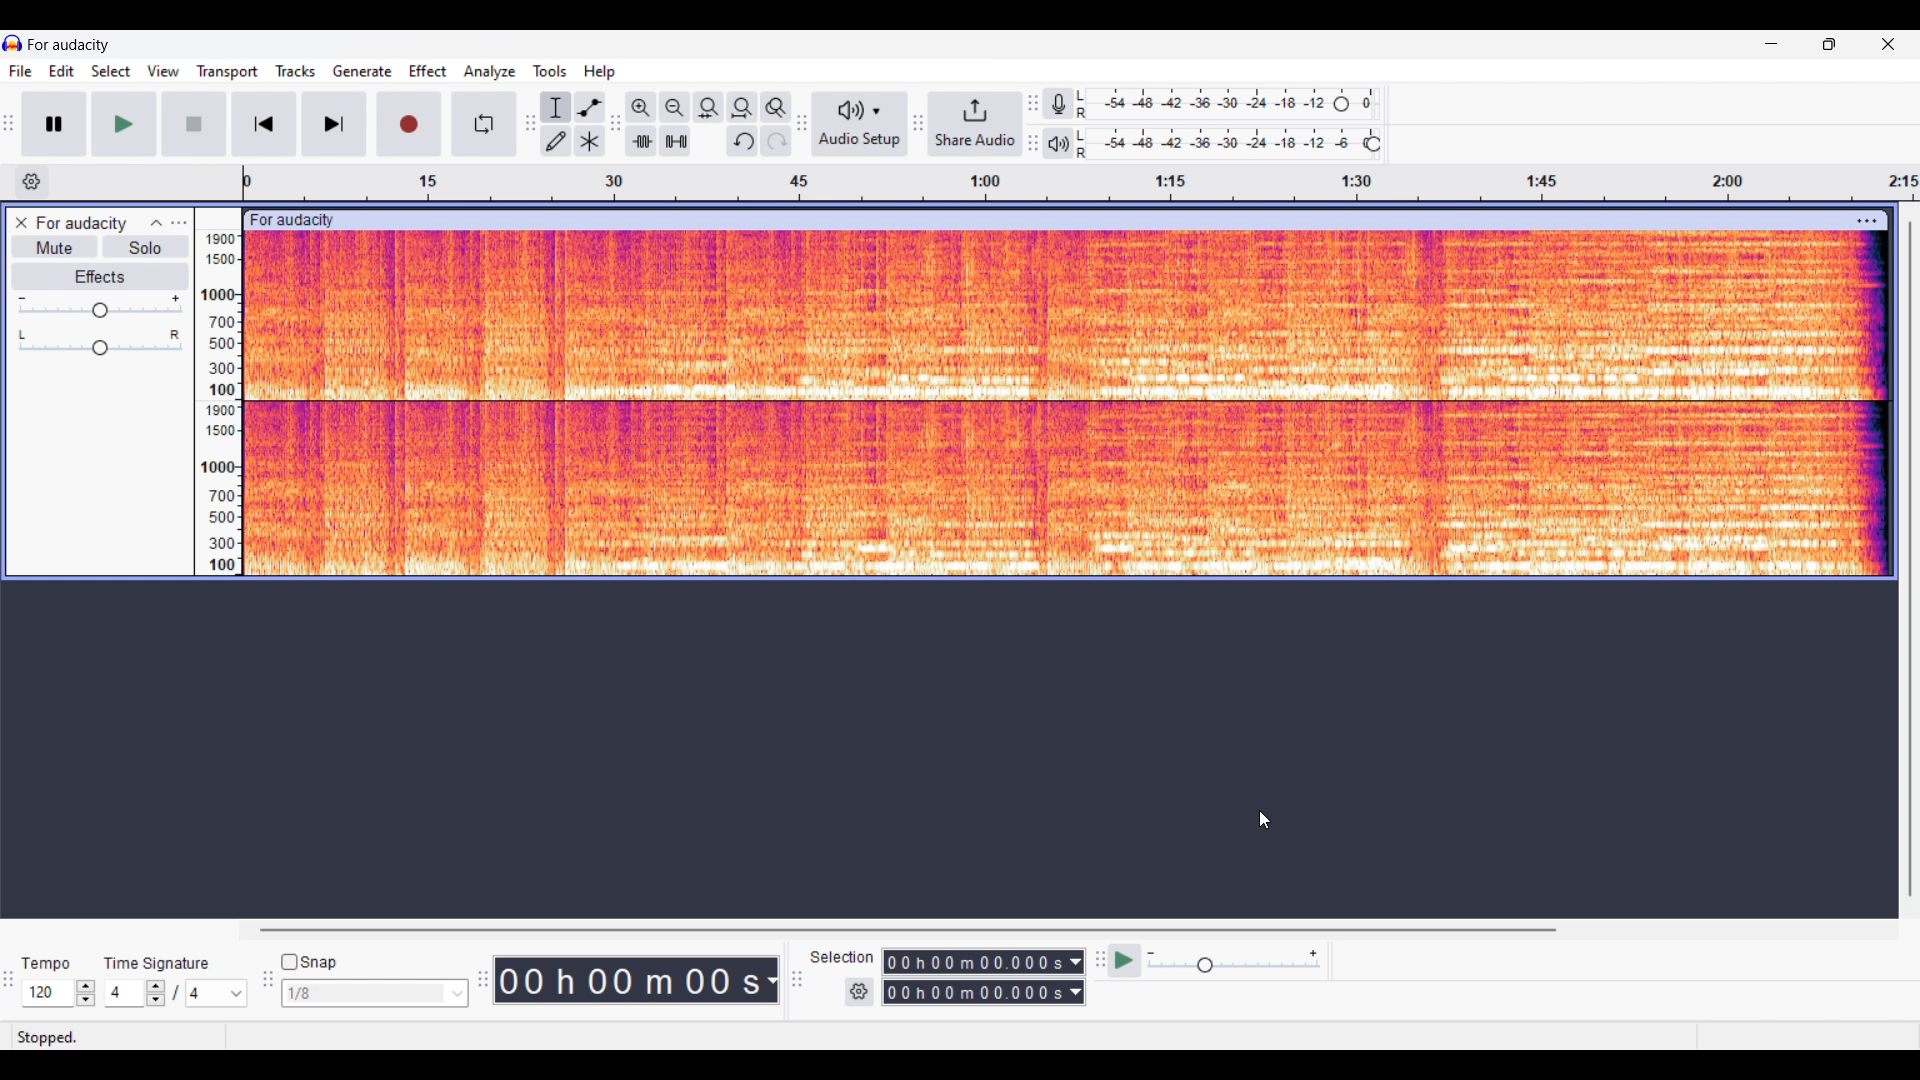 The width and height of the screenshot is (1920, 1080). What do you see at coordinates (776, 141) in the screenshot?
I see `Redo` at bounding box center [776, 141].